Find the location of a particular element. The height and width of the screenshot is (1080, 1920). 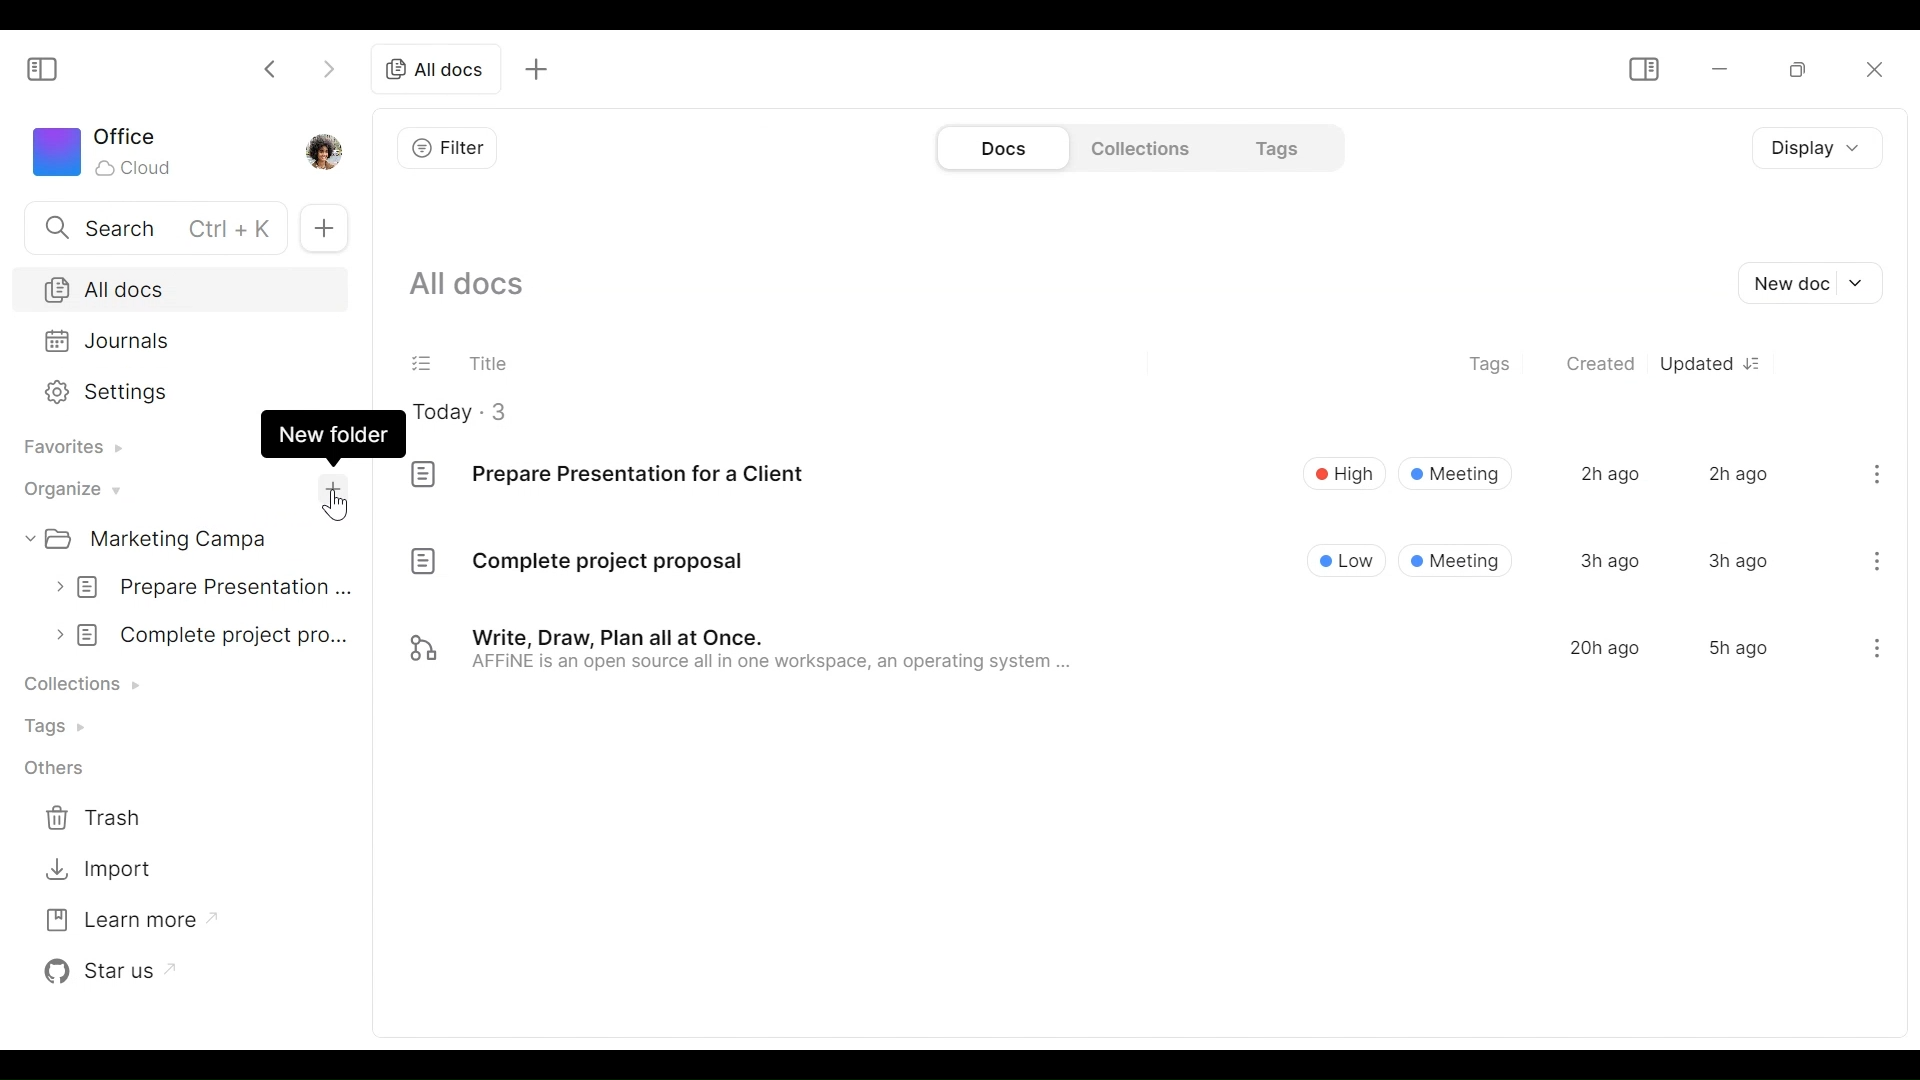

Tags is located at coordinates (1493, 366).